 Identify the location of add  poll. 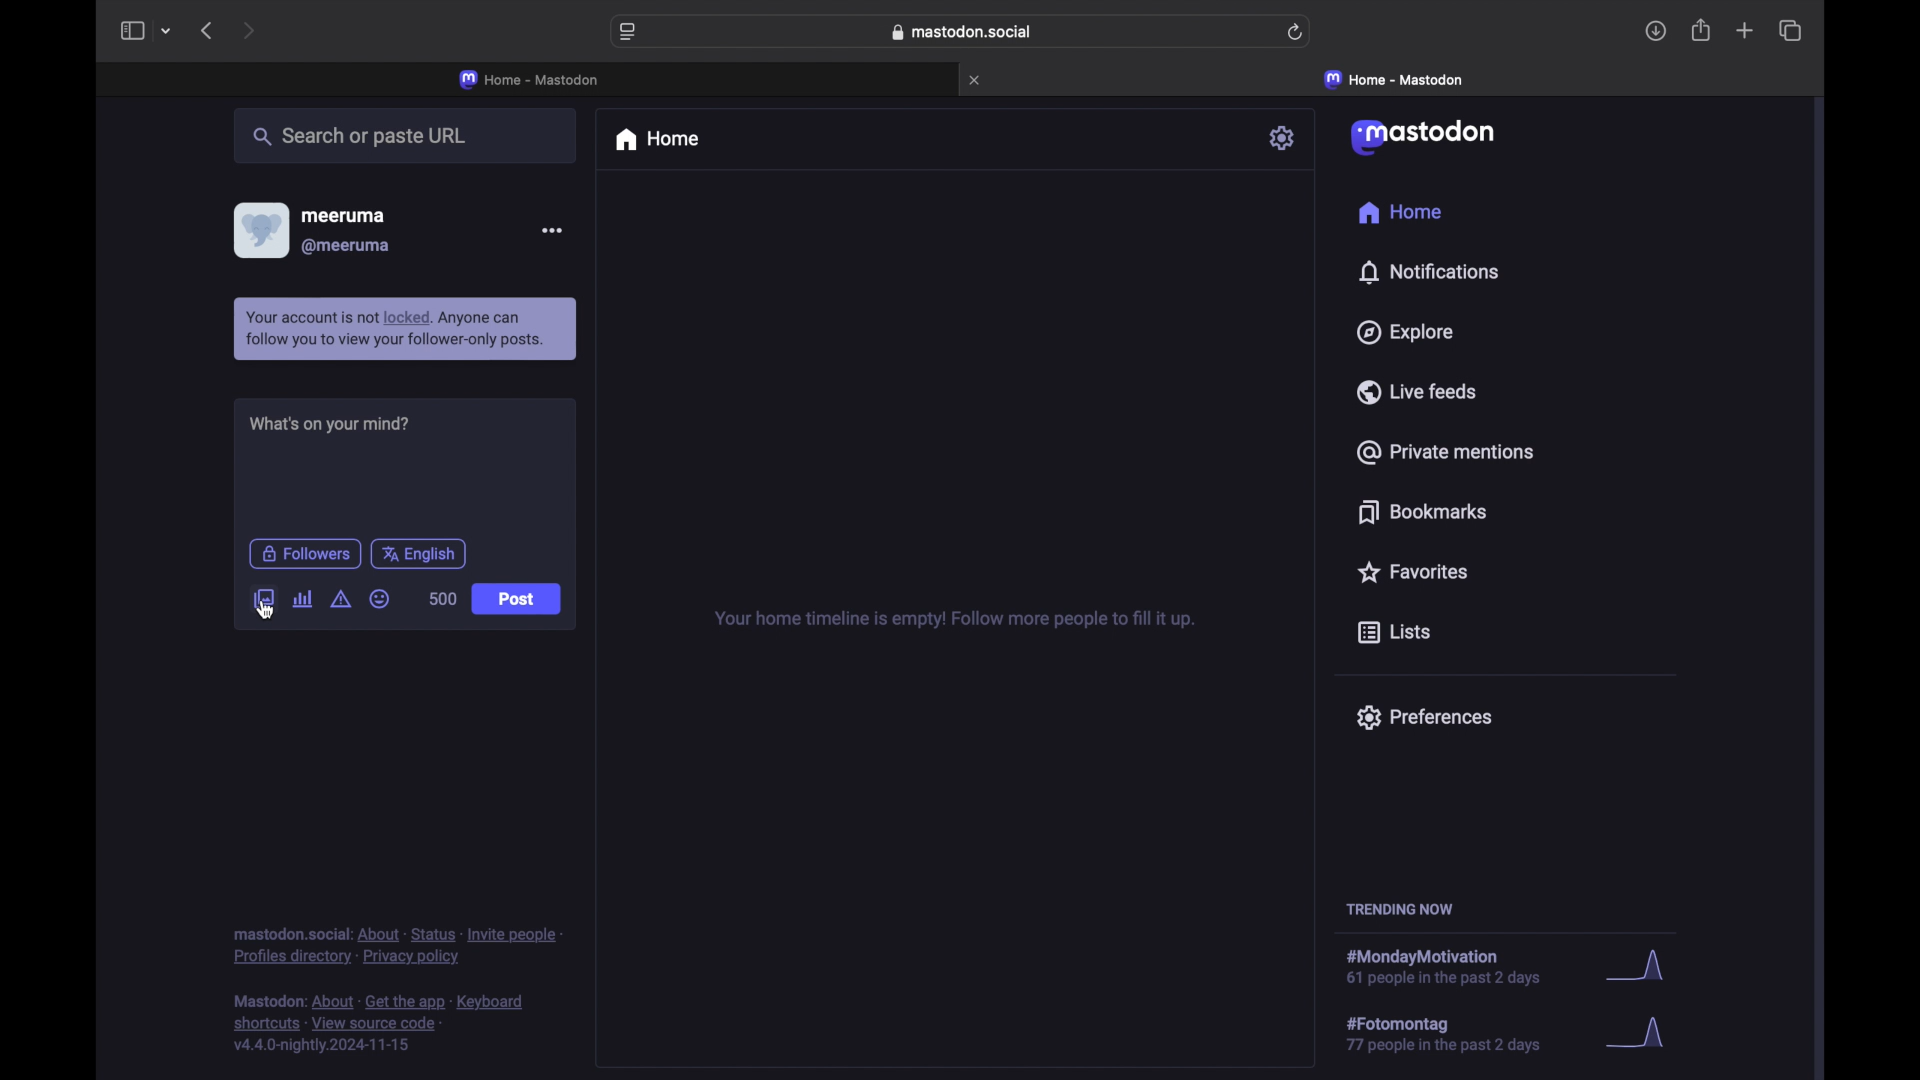
(302, 600).